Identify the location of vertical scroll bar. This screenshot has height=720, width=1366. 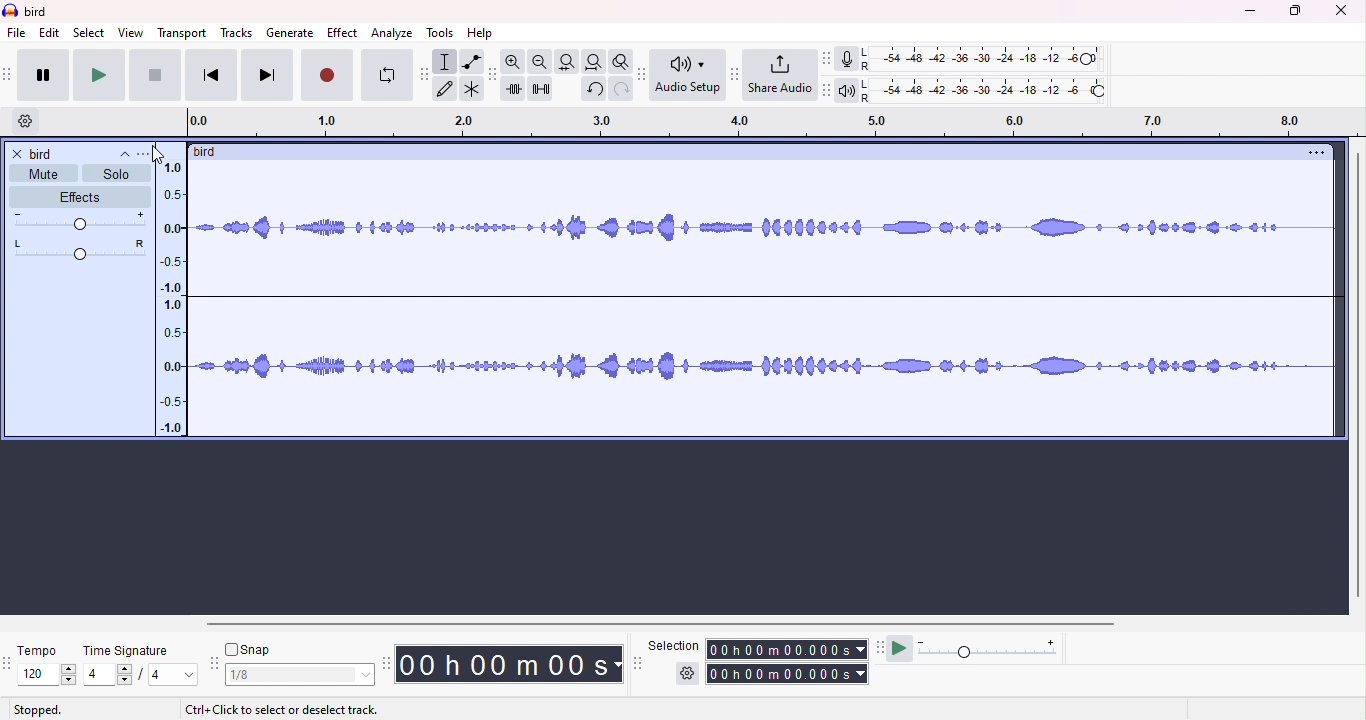
(1357, 374).